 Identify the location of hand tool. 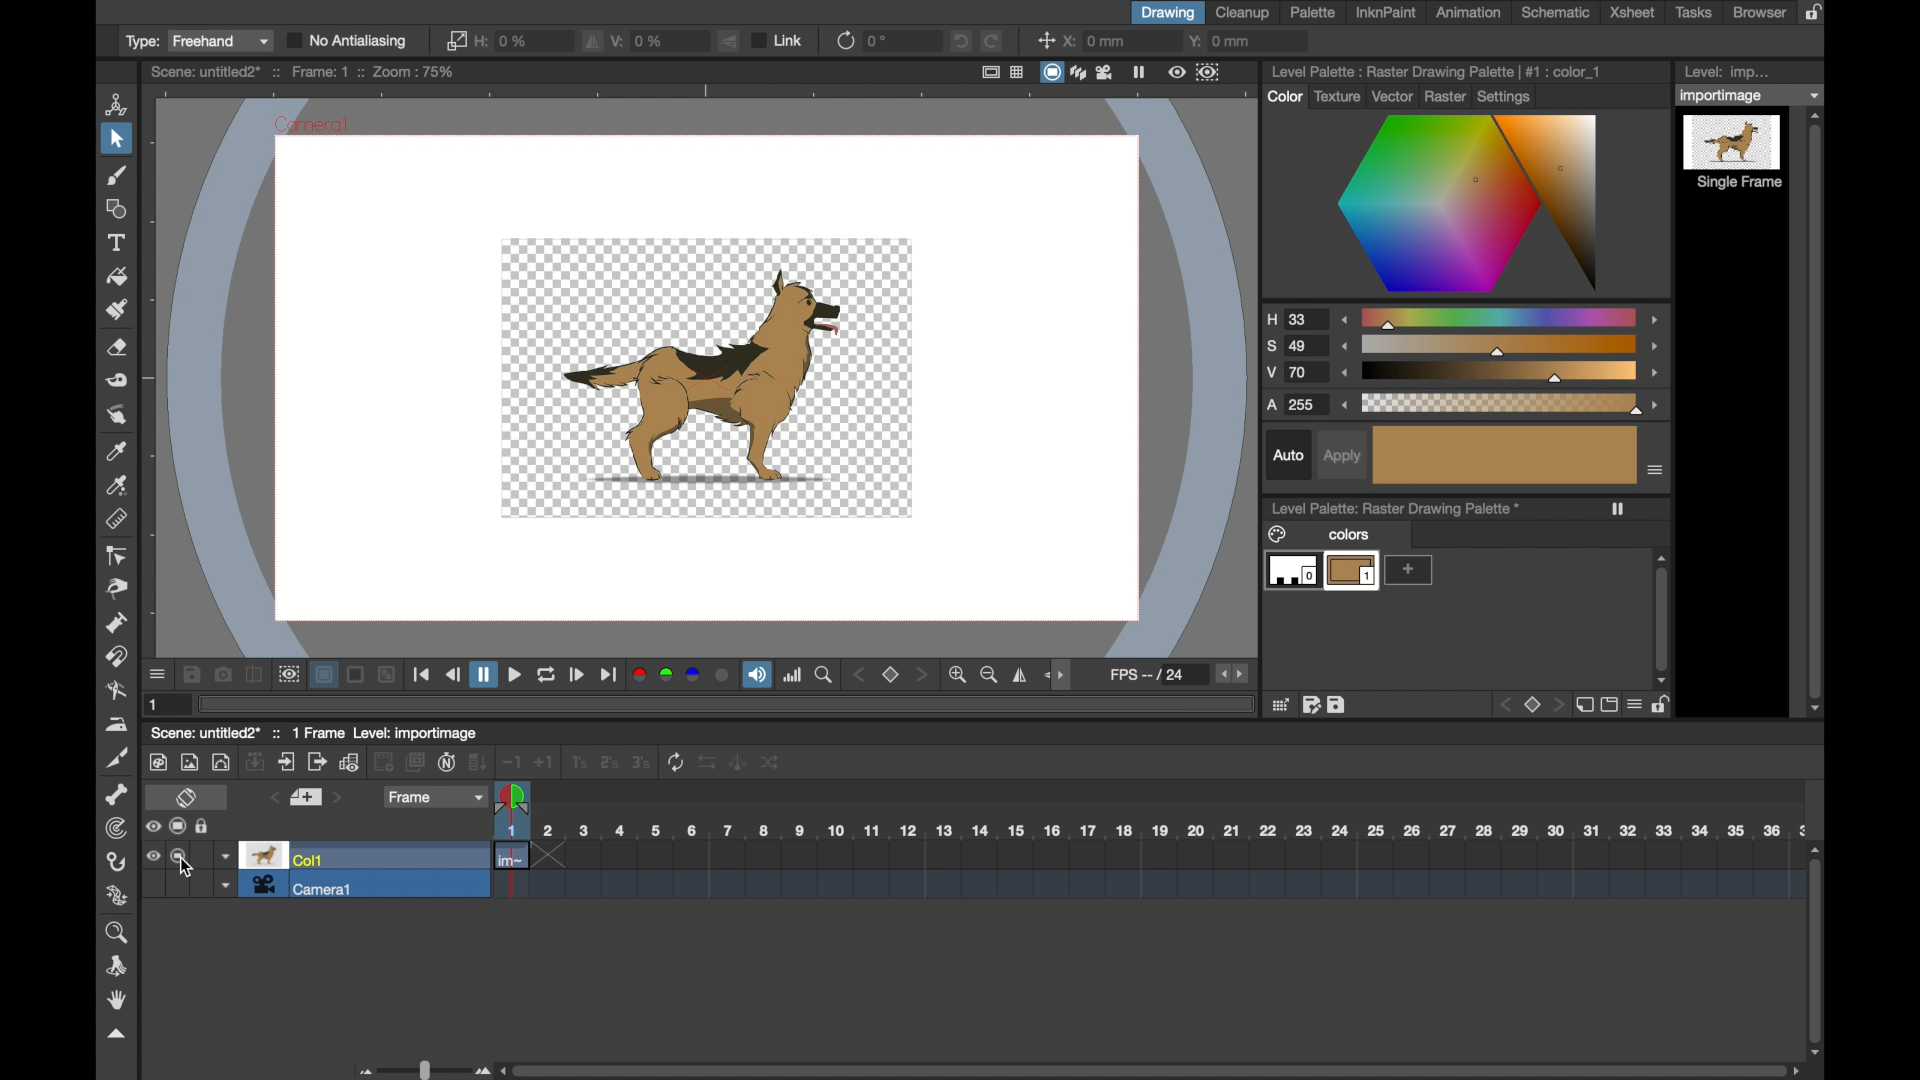
(115, 1000).